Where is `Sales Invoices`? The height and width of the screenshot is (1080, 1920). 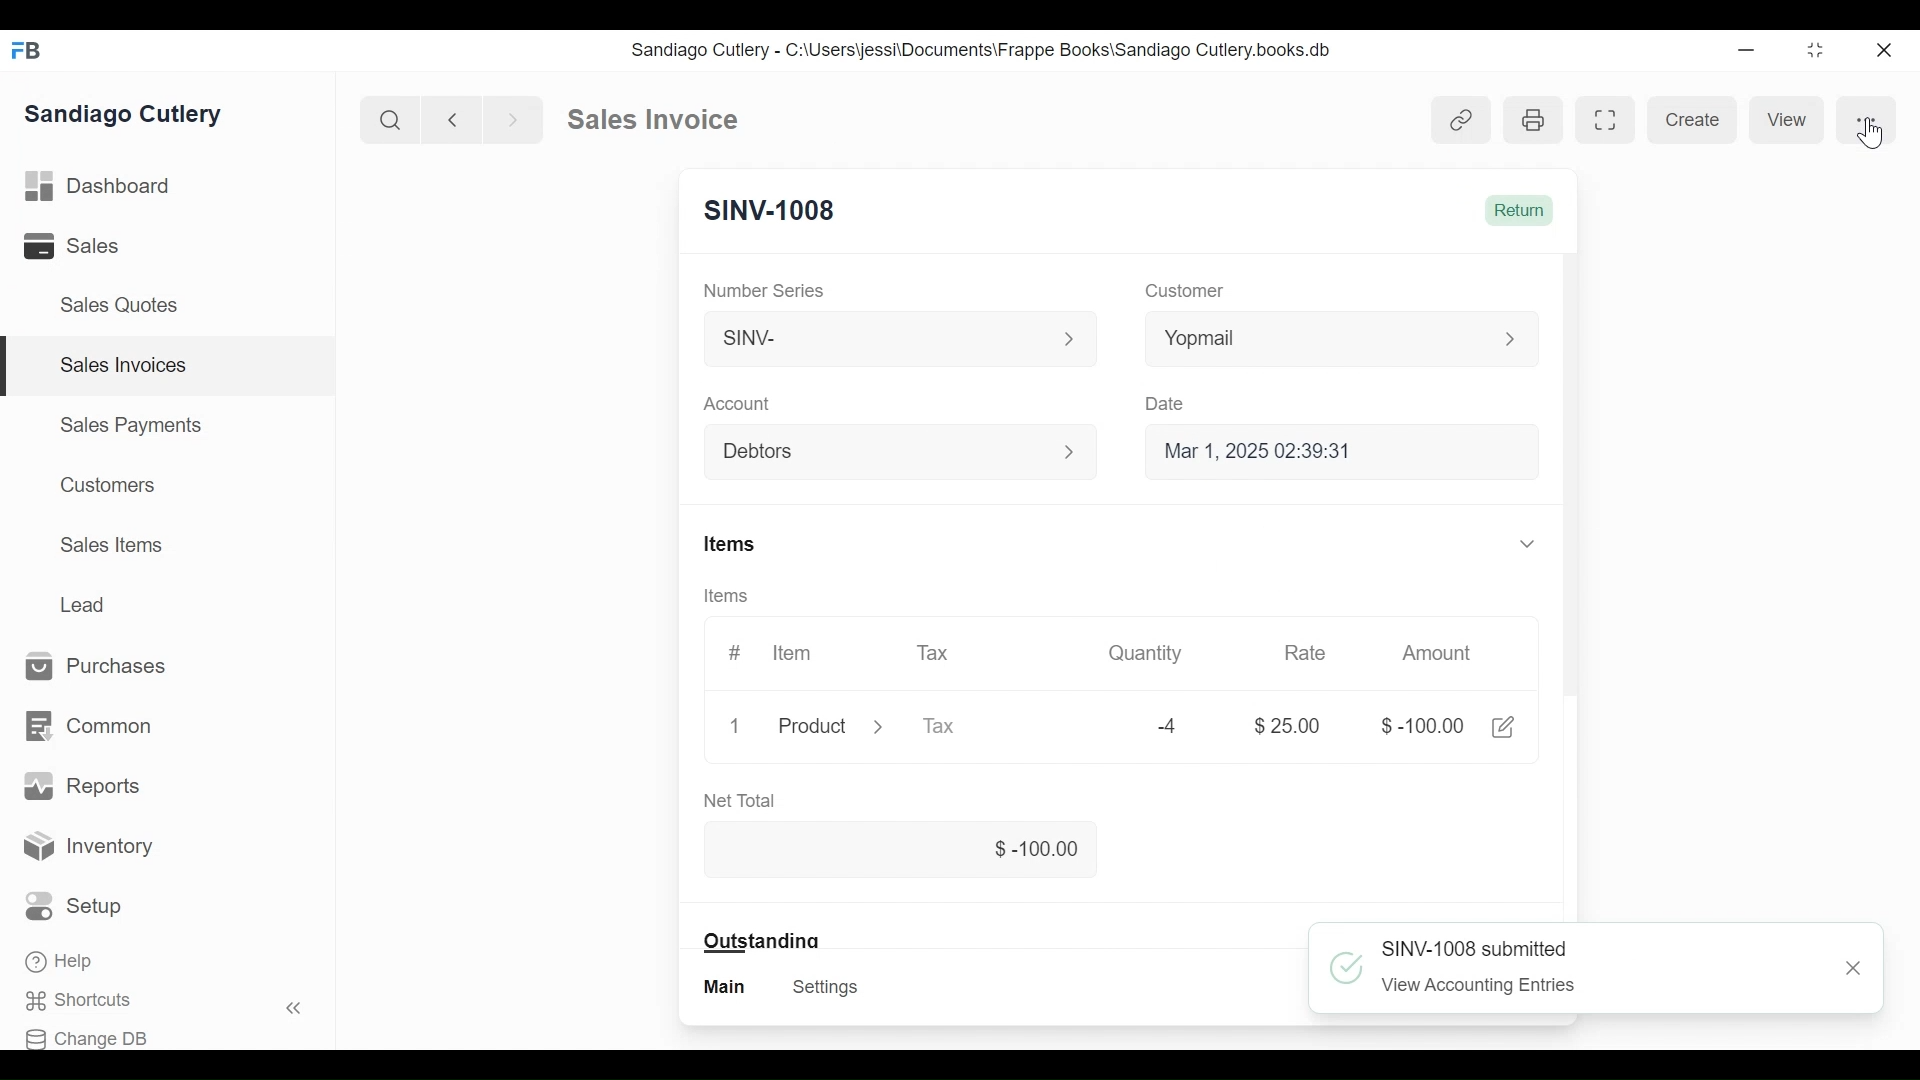 Sales Invoices is located at coordinates (125, 365).